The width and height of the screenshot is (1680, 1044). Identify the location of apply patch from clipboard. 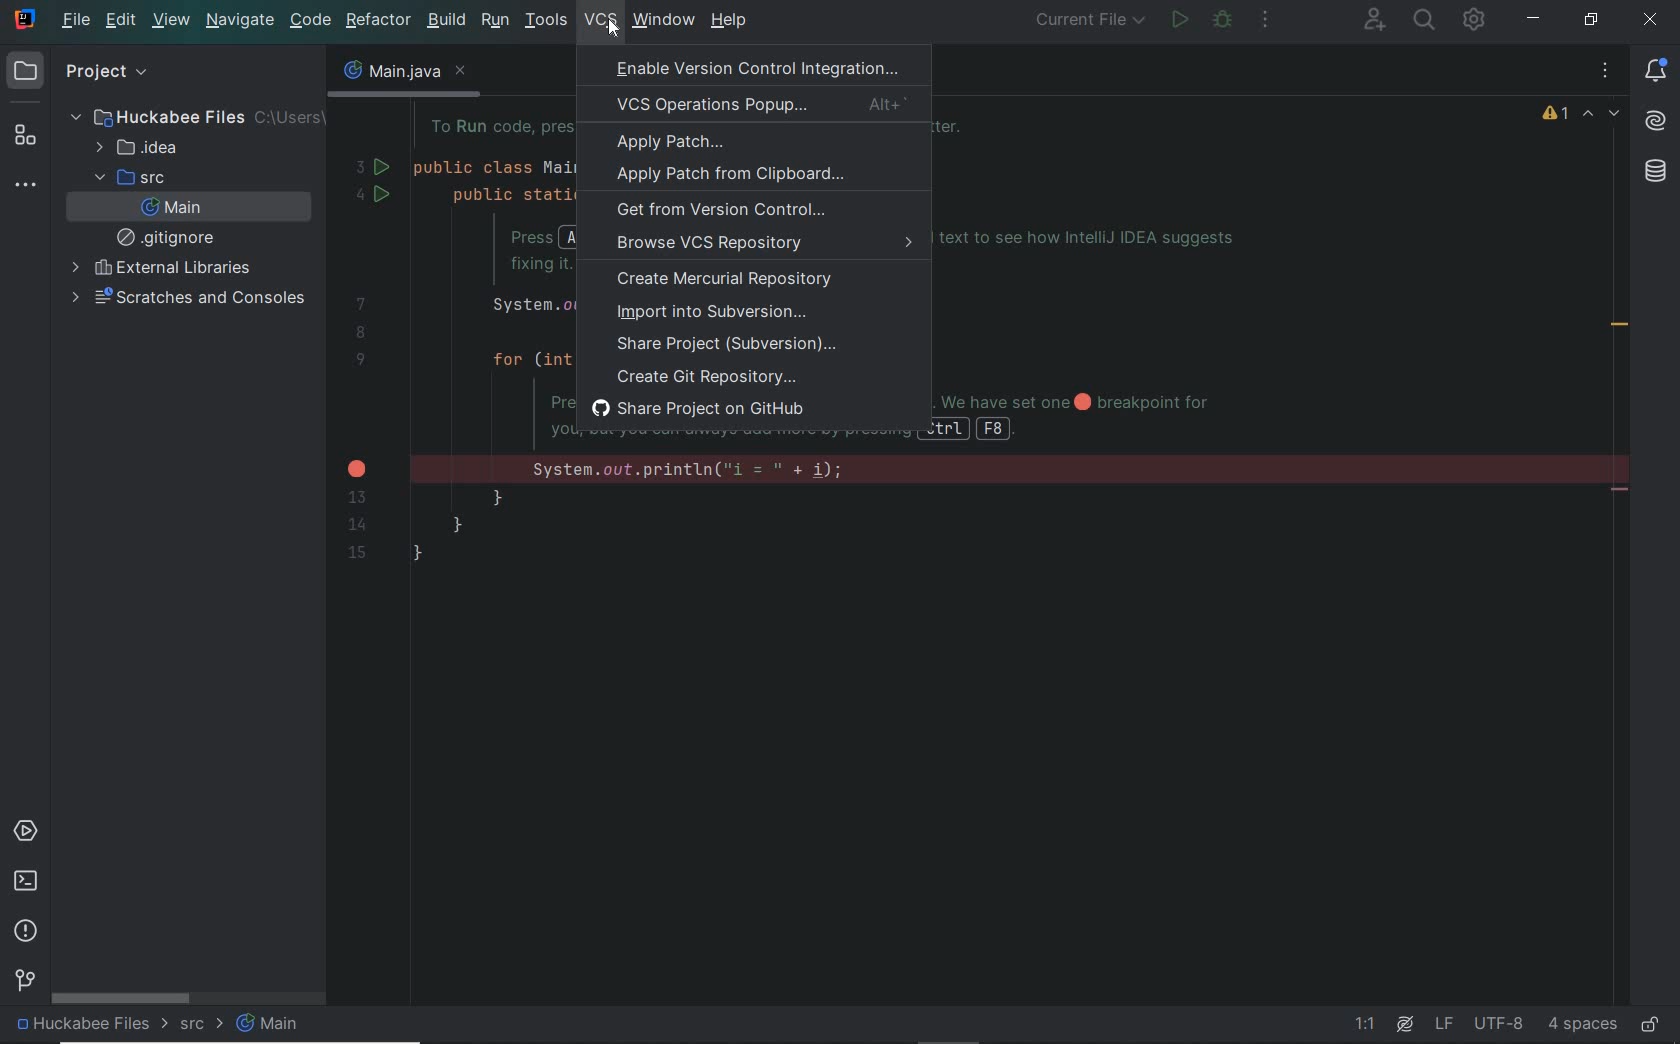
(730, 175).